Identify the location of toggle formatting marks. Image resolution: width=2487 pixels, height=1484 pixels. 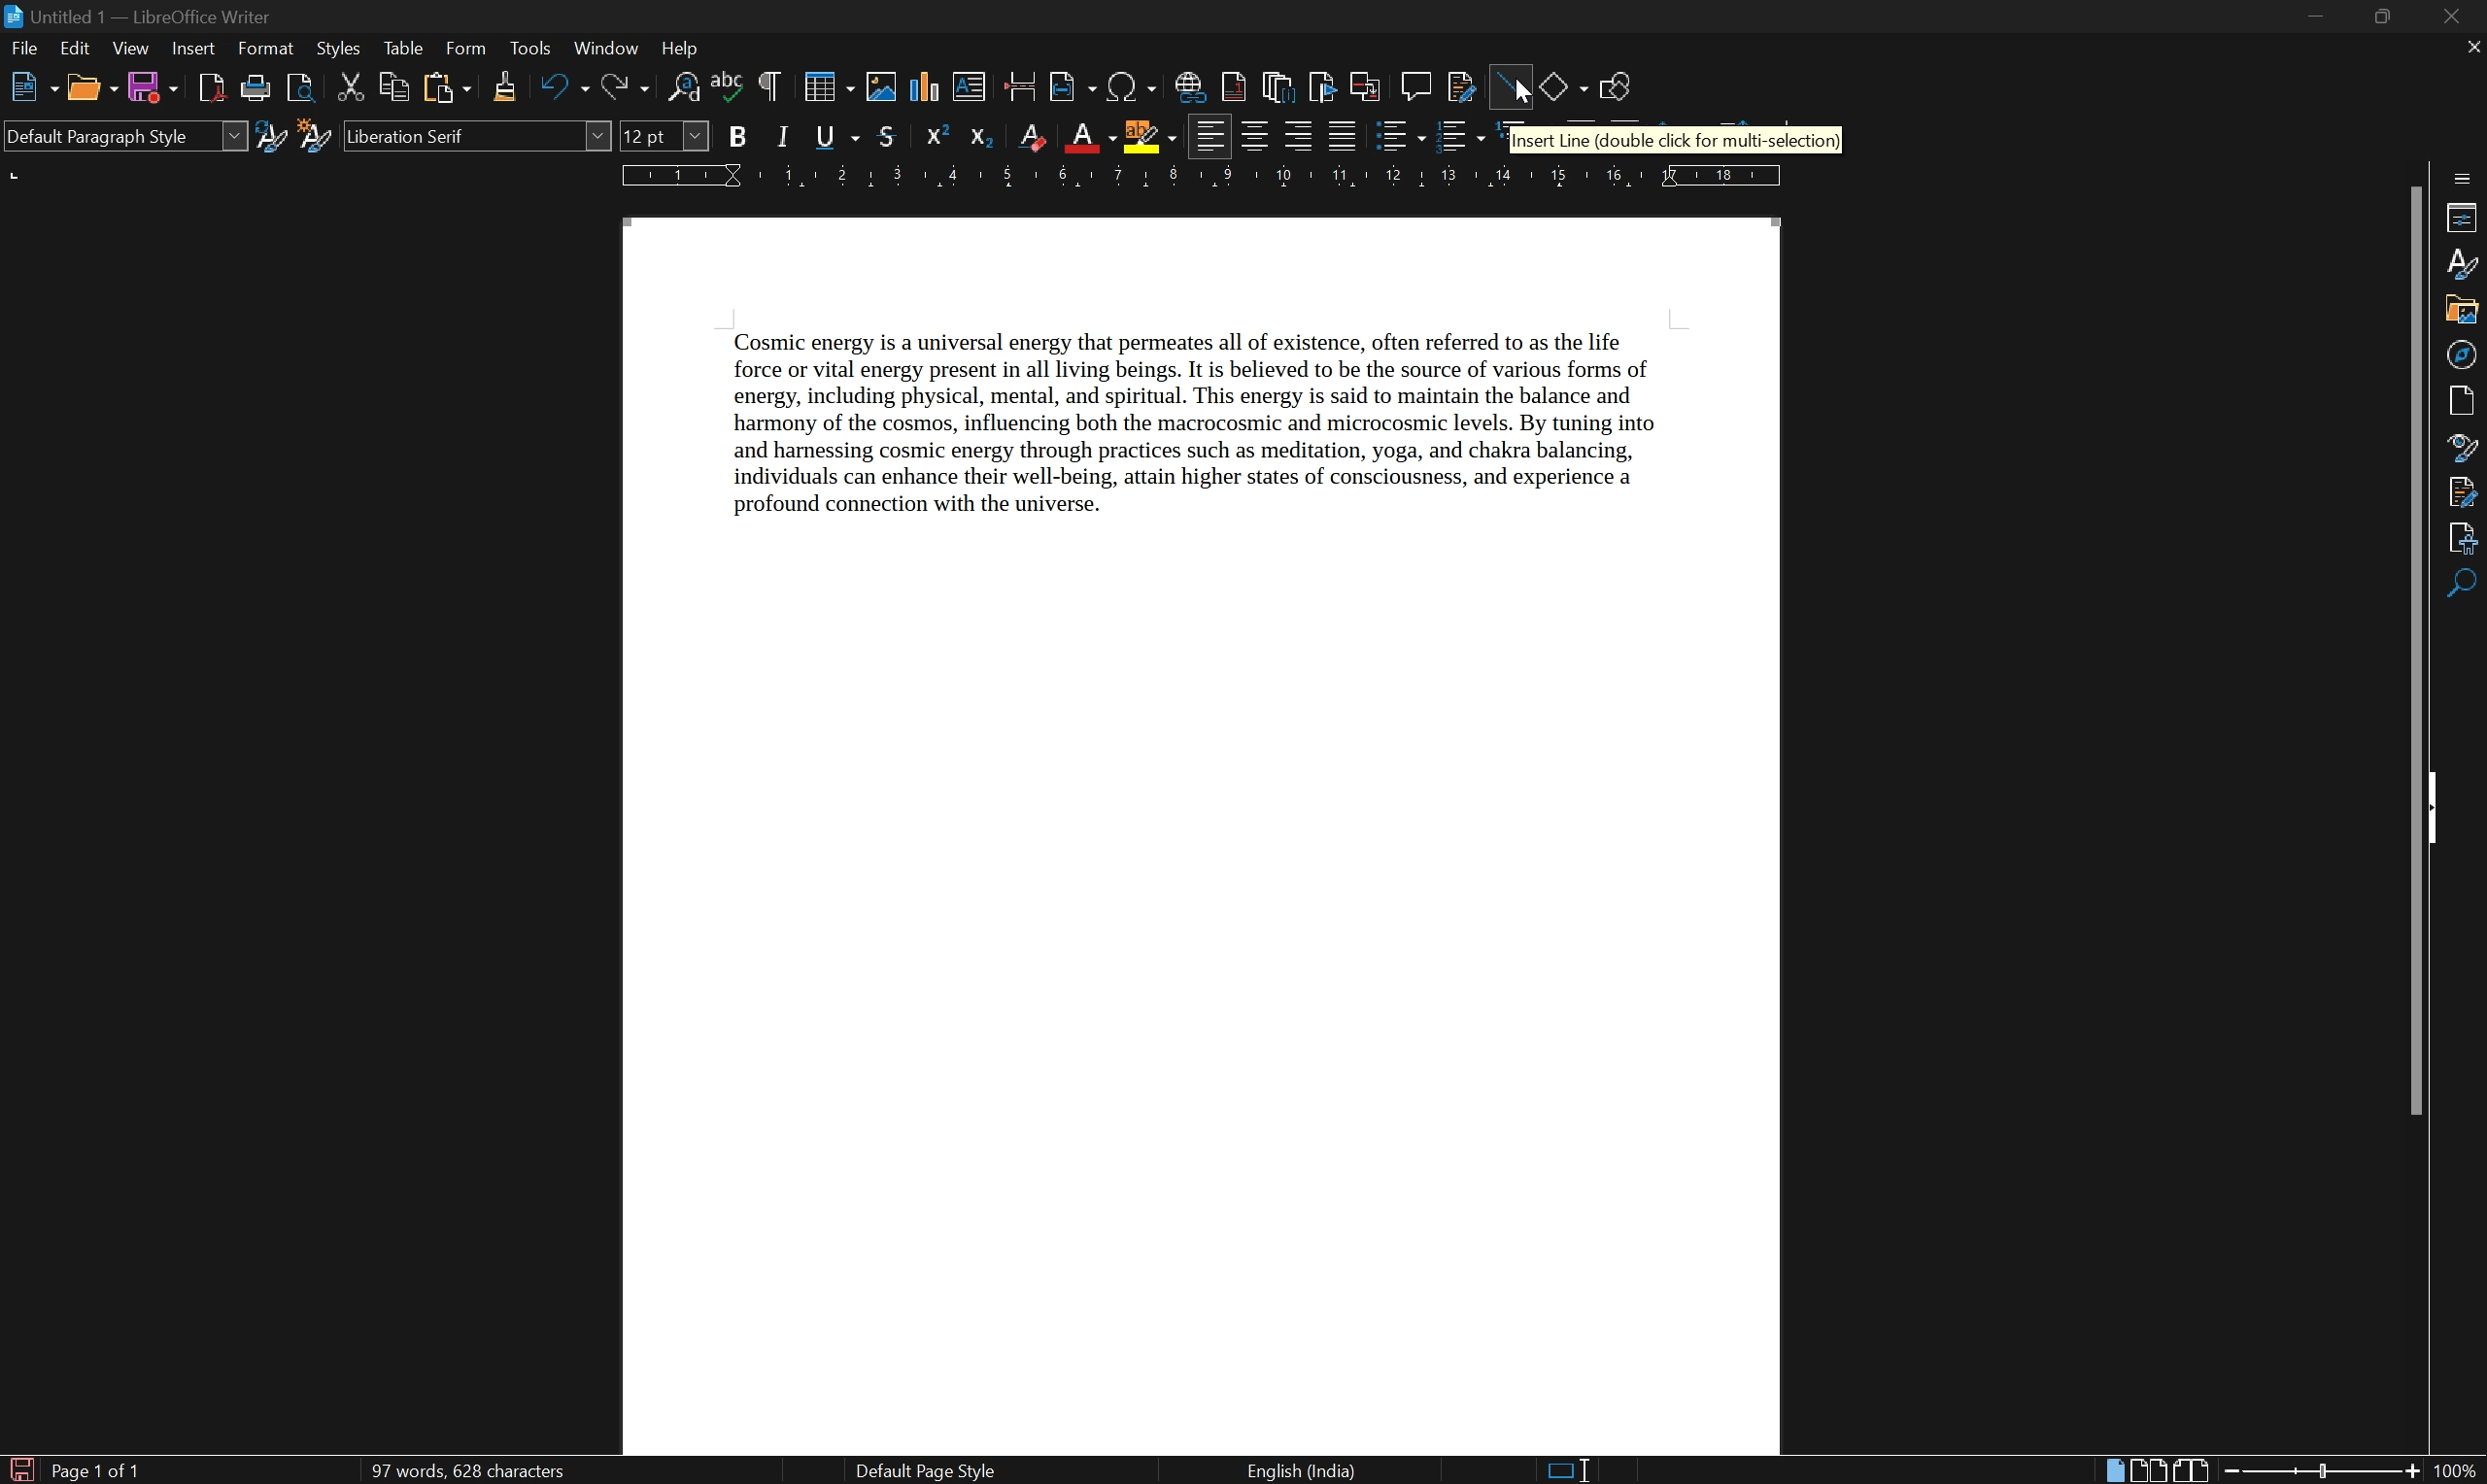
(771, 86).